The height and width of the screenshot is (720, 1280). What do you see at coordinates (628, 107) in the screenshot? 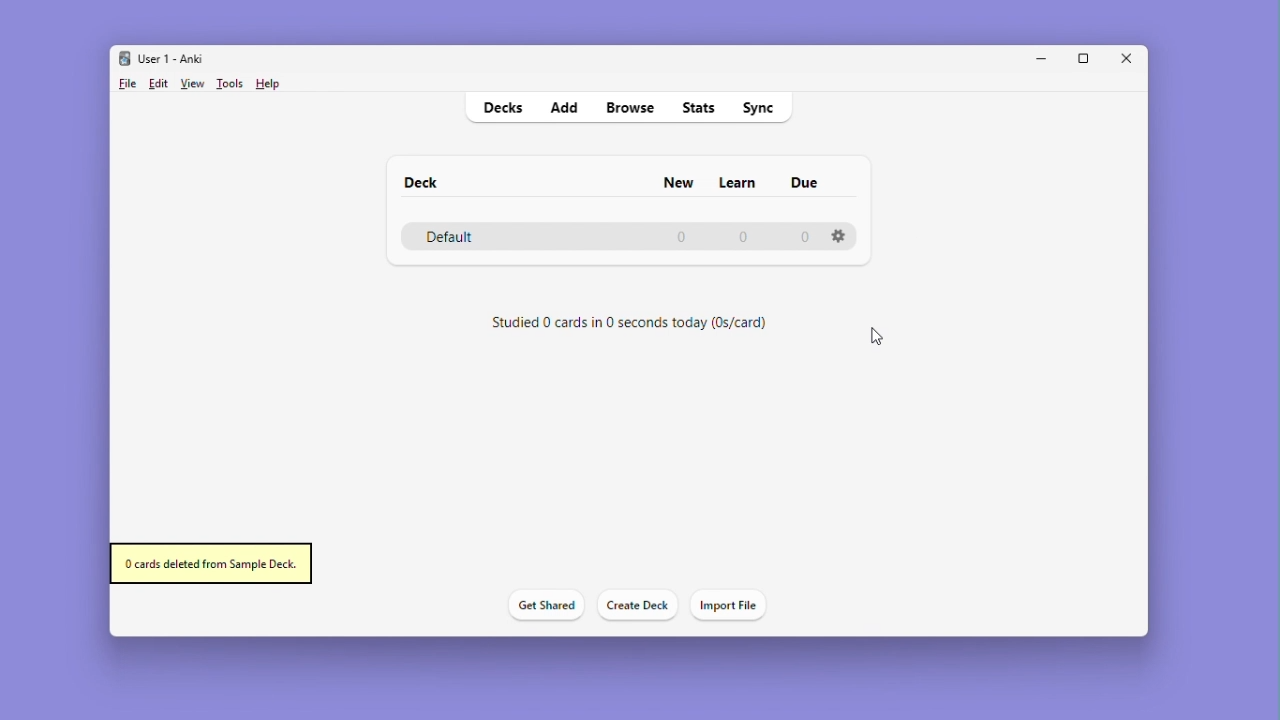
I see `Browse` at bounding box center [628, 107].